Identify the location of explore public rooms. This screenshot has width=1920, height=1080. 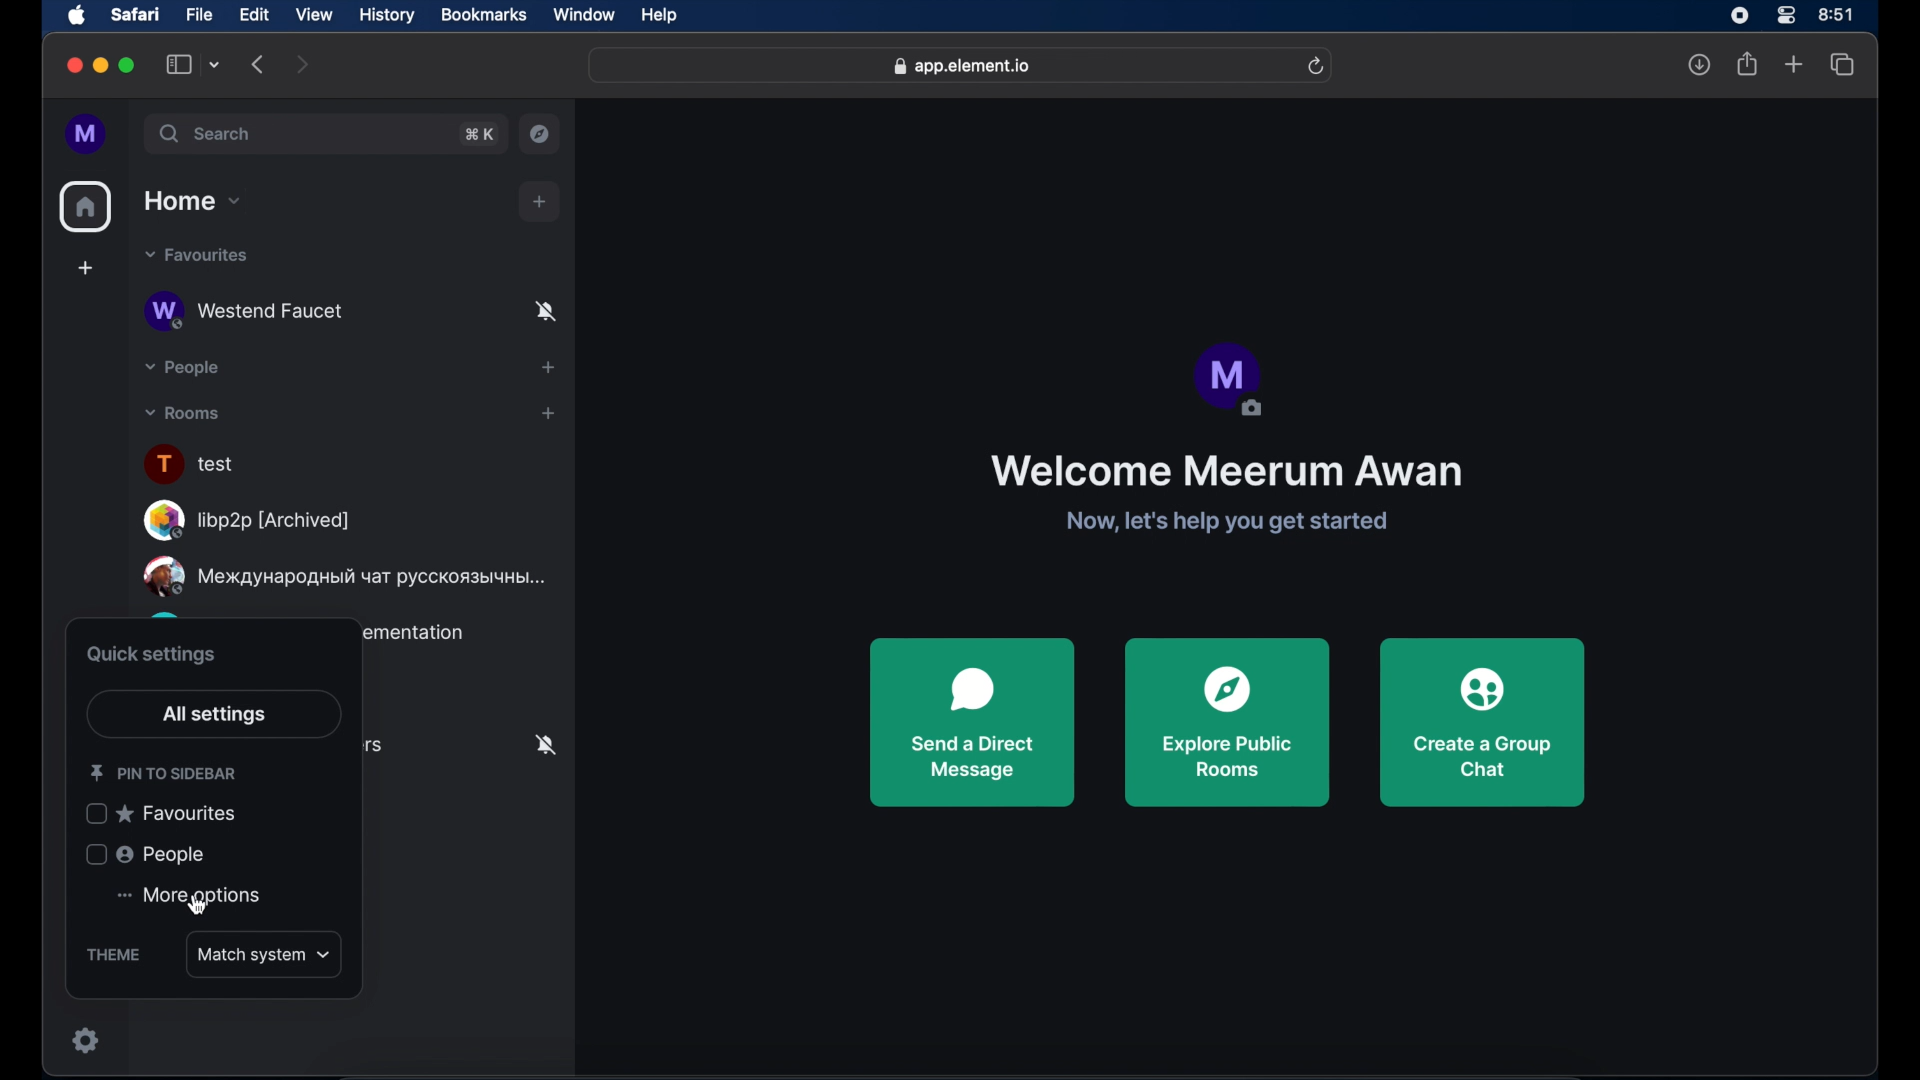
(541, 135).